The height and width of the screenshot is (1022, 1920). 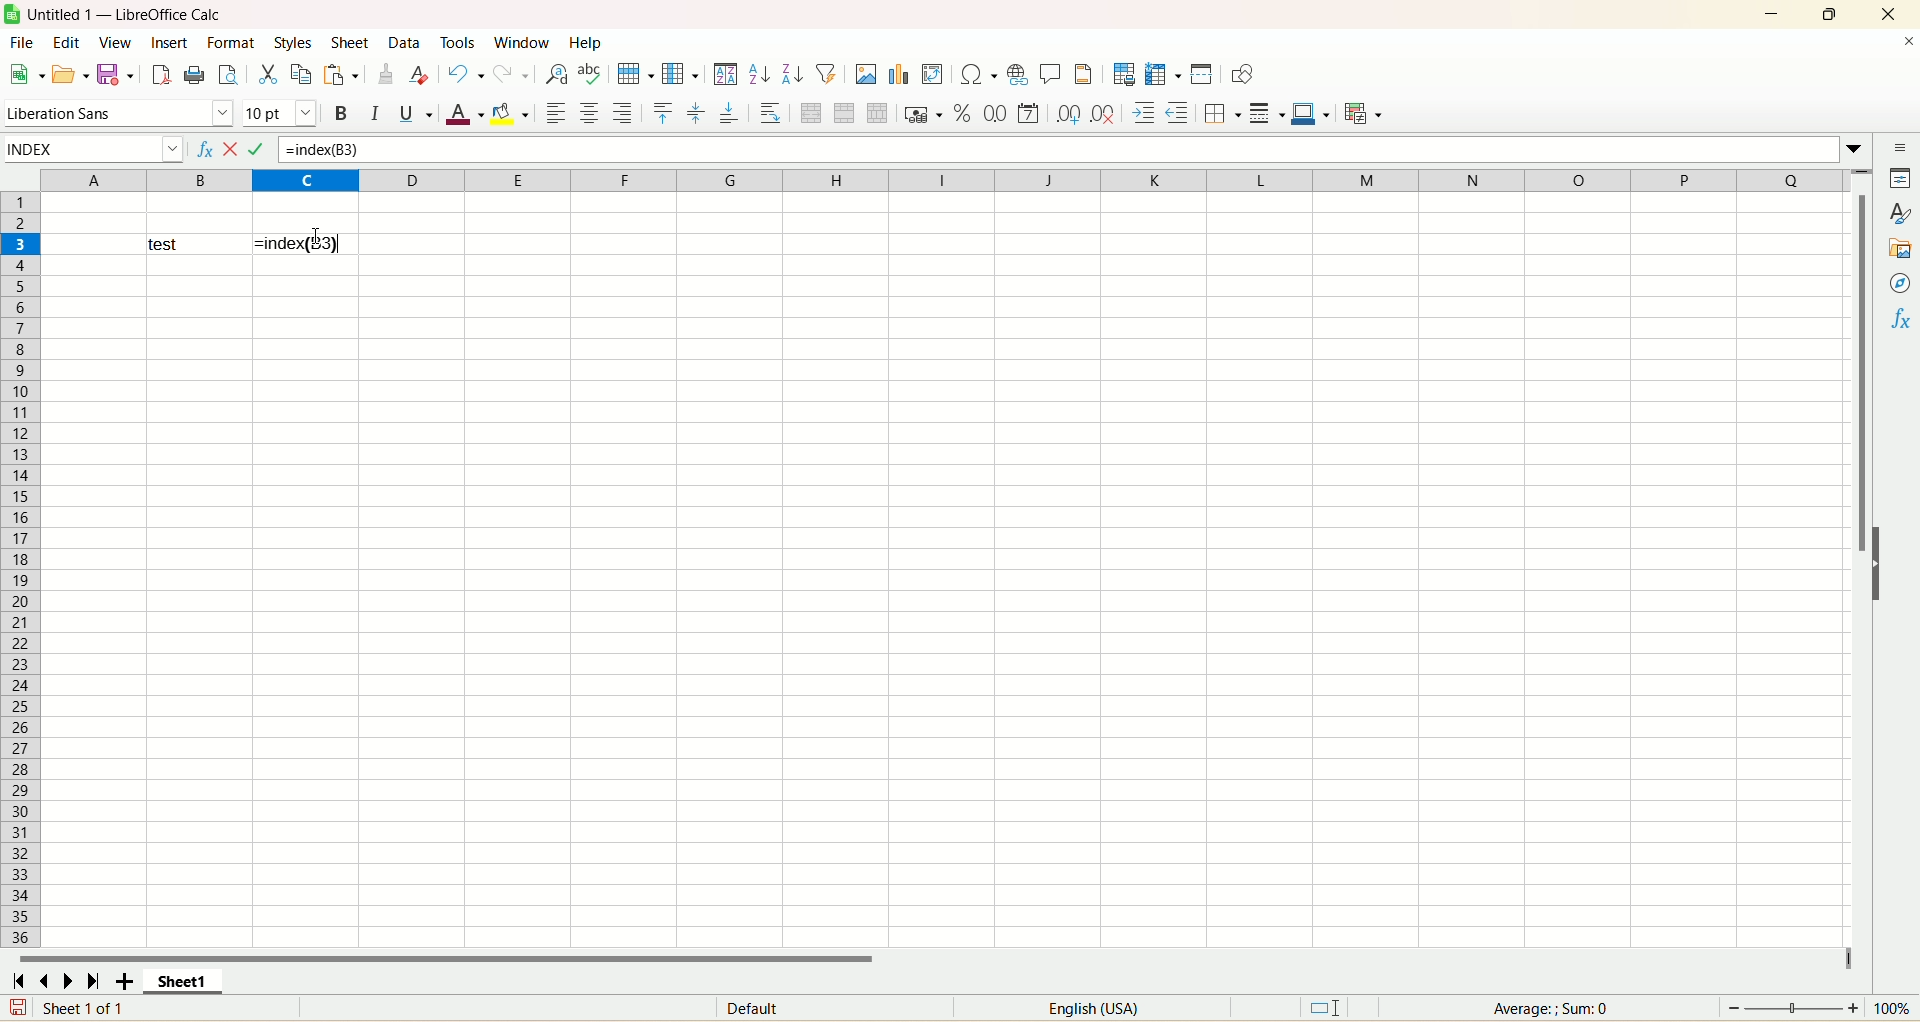 I want to click on Cursor, so click(x=316, y=236).